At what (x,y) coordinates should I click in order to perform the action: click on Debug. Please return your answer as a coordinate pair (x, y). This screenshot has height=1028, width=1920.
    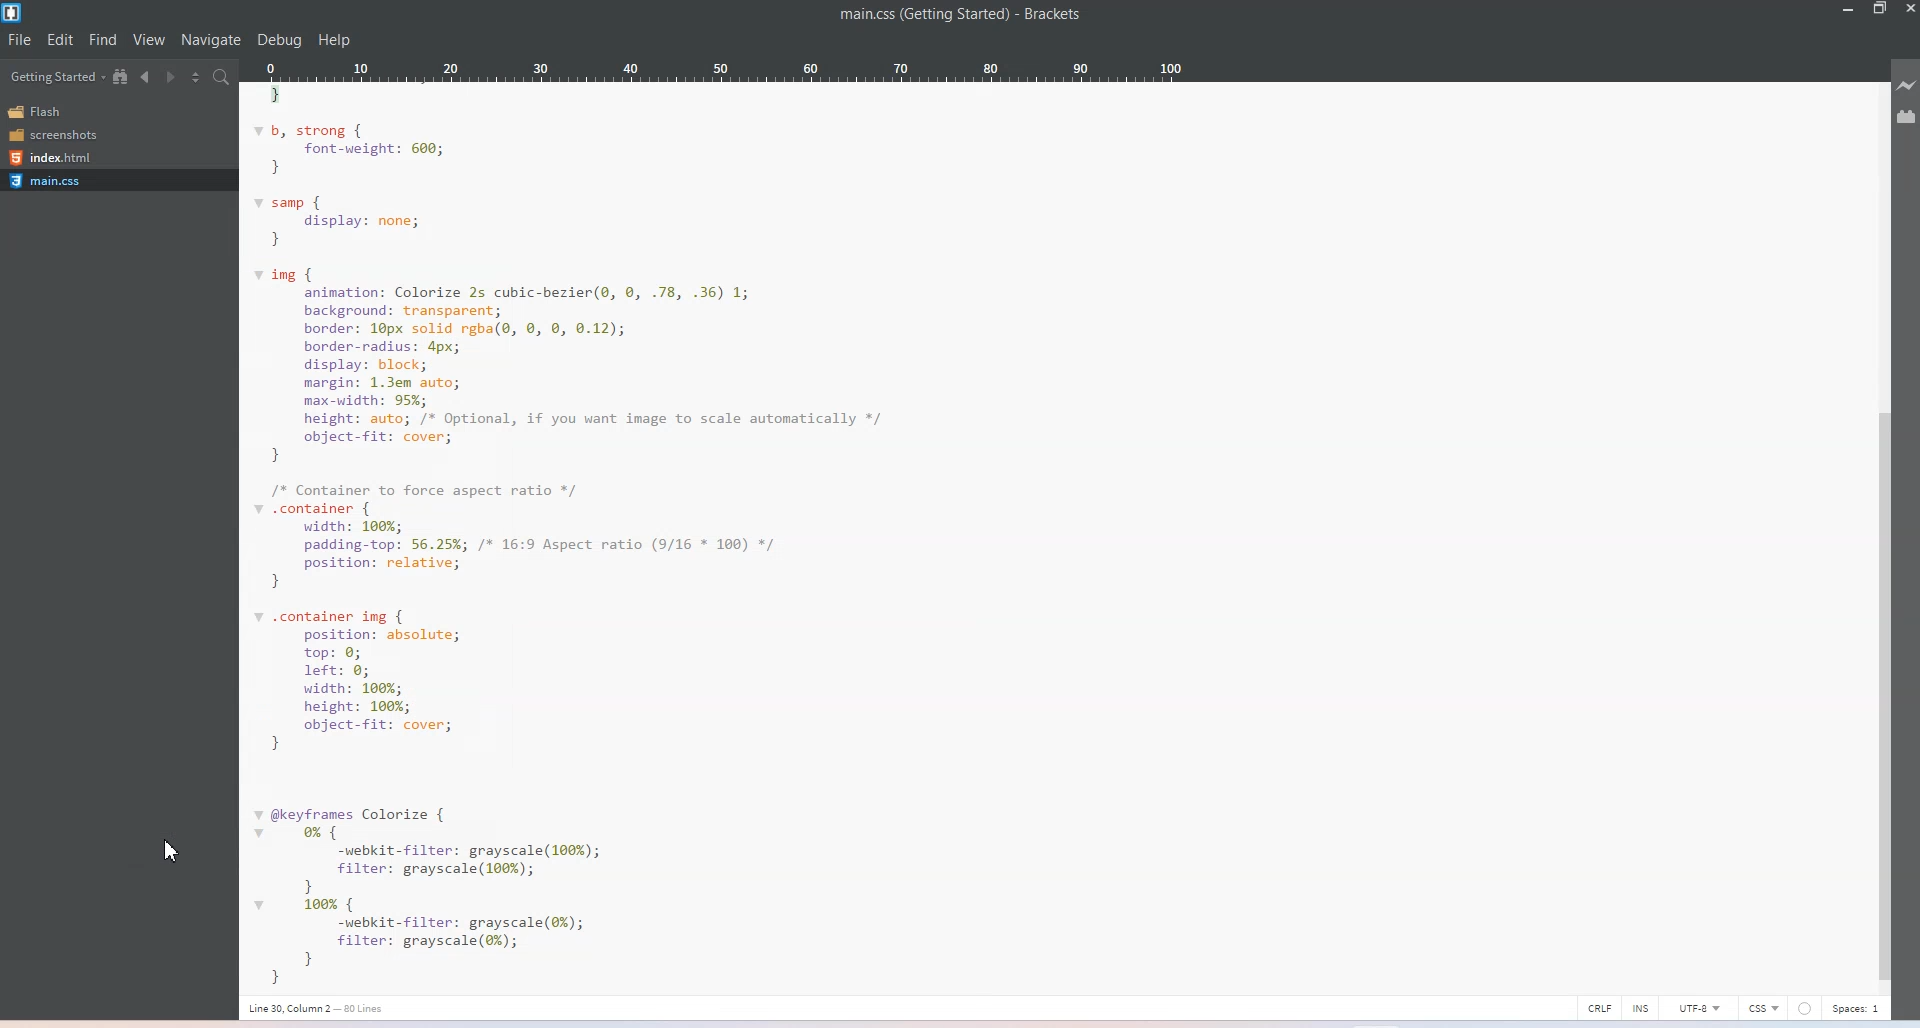
    Looking at the image, I should click on (280, 40).